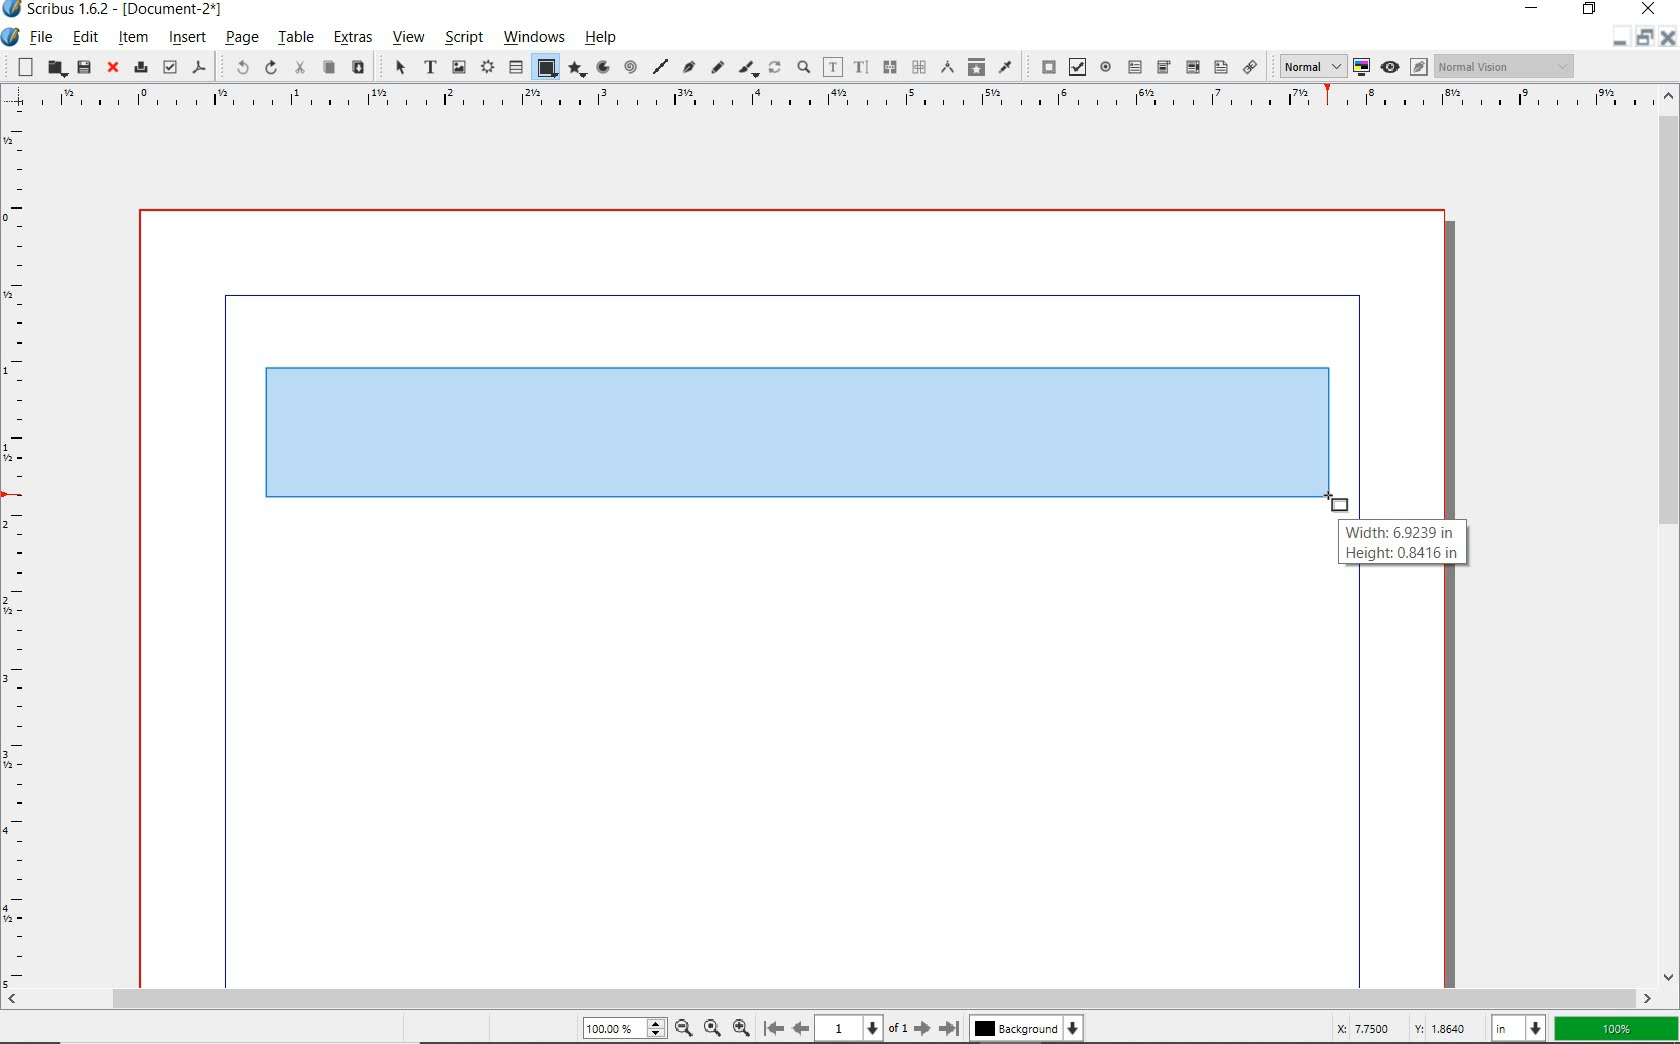 This screenshot has width=1680, height=1044. I want to click on copy, so click(328, 69).